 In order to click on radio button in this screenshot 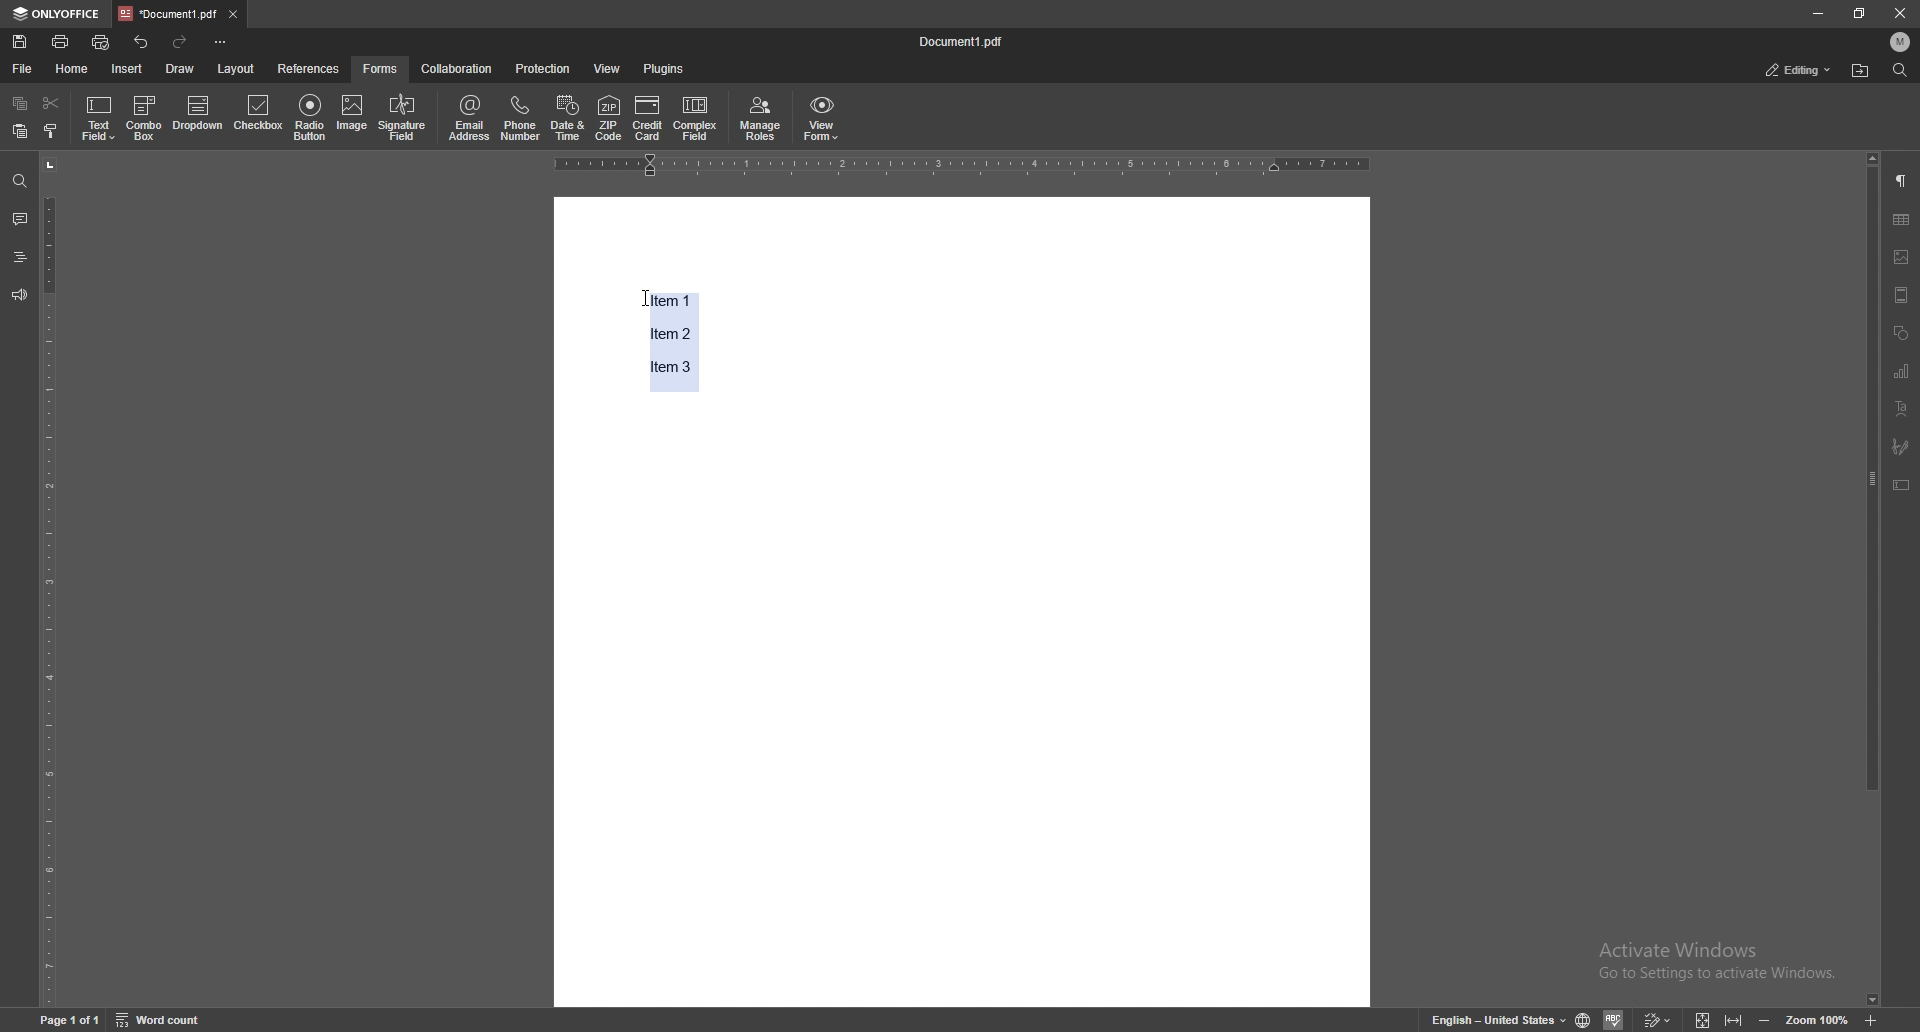, I will do `click(312, 118)`.